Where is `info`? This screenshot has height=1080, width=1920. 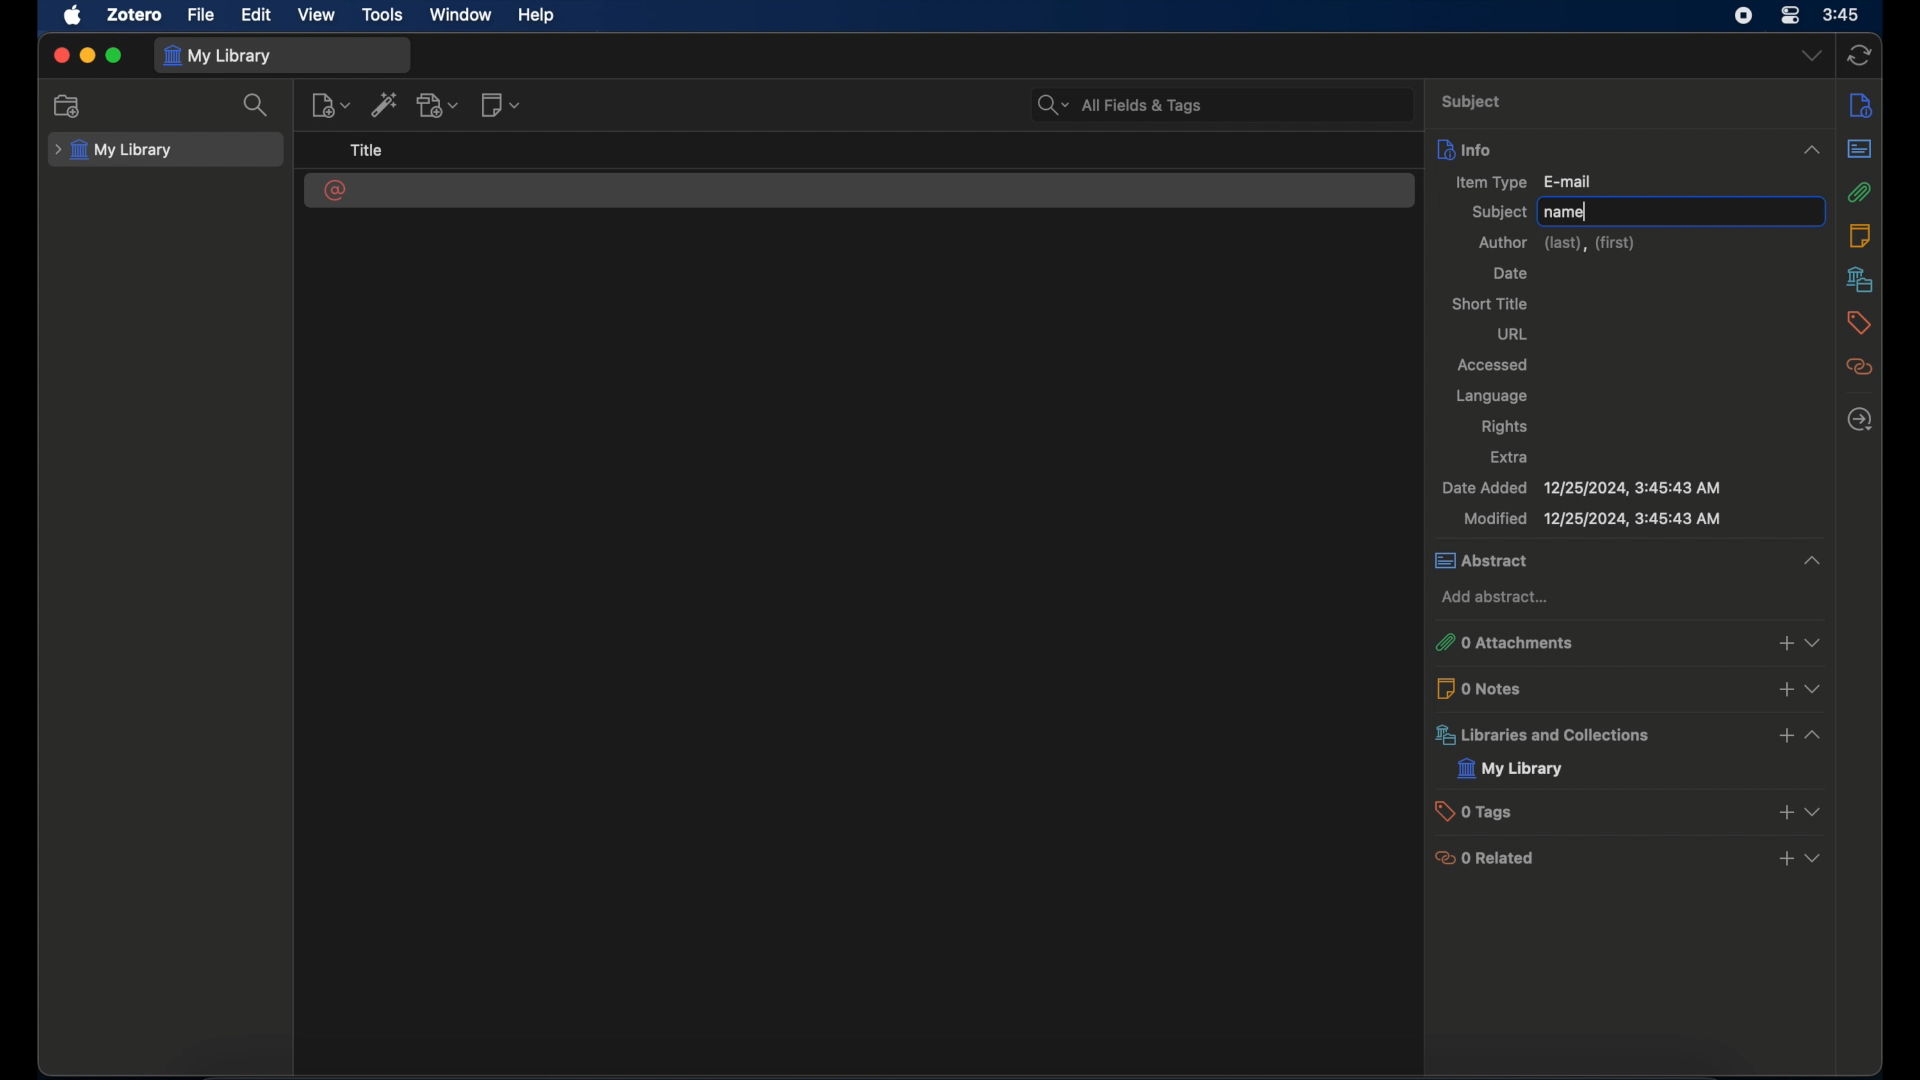 info is located at coordinates (1862, 104).